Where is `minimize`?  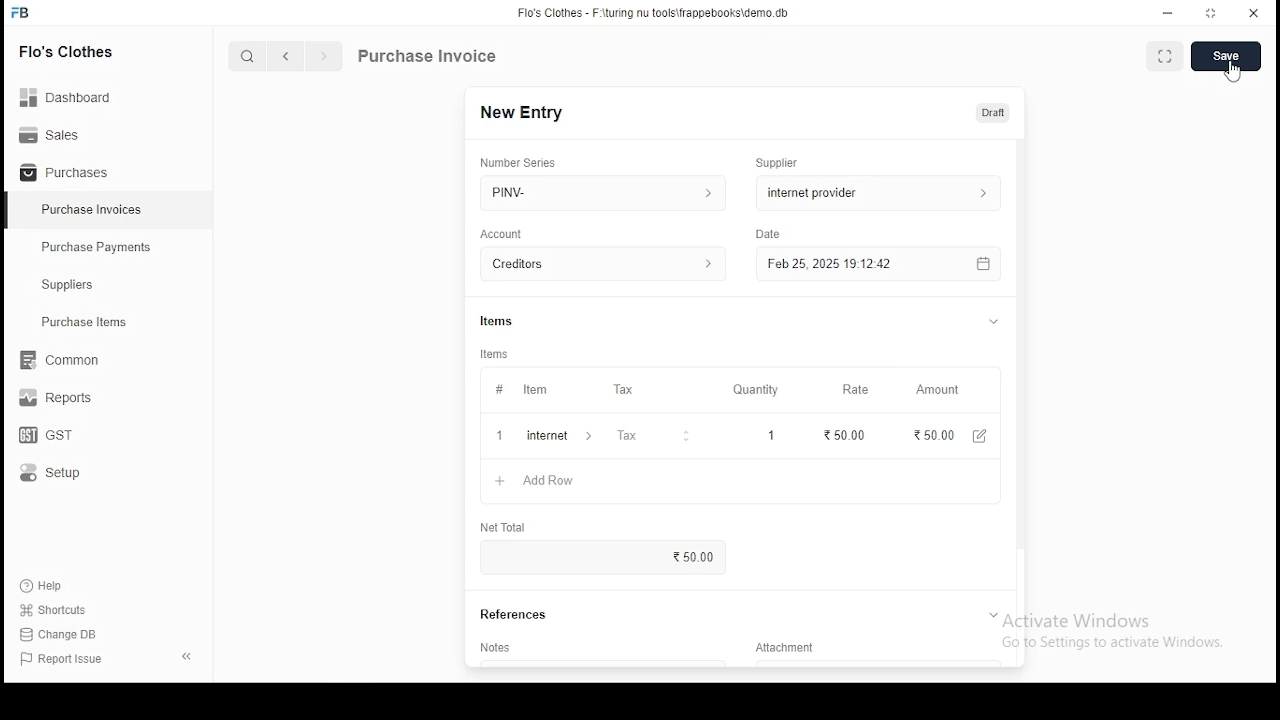
minimize is located at coordinates (1170, 12).